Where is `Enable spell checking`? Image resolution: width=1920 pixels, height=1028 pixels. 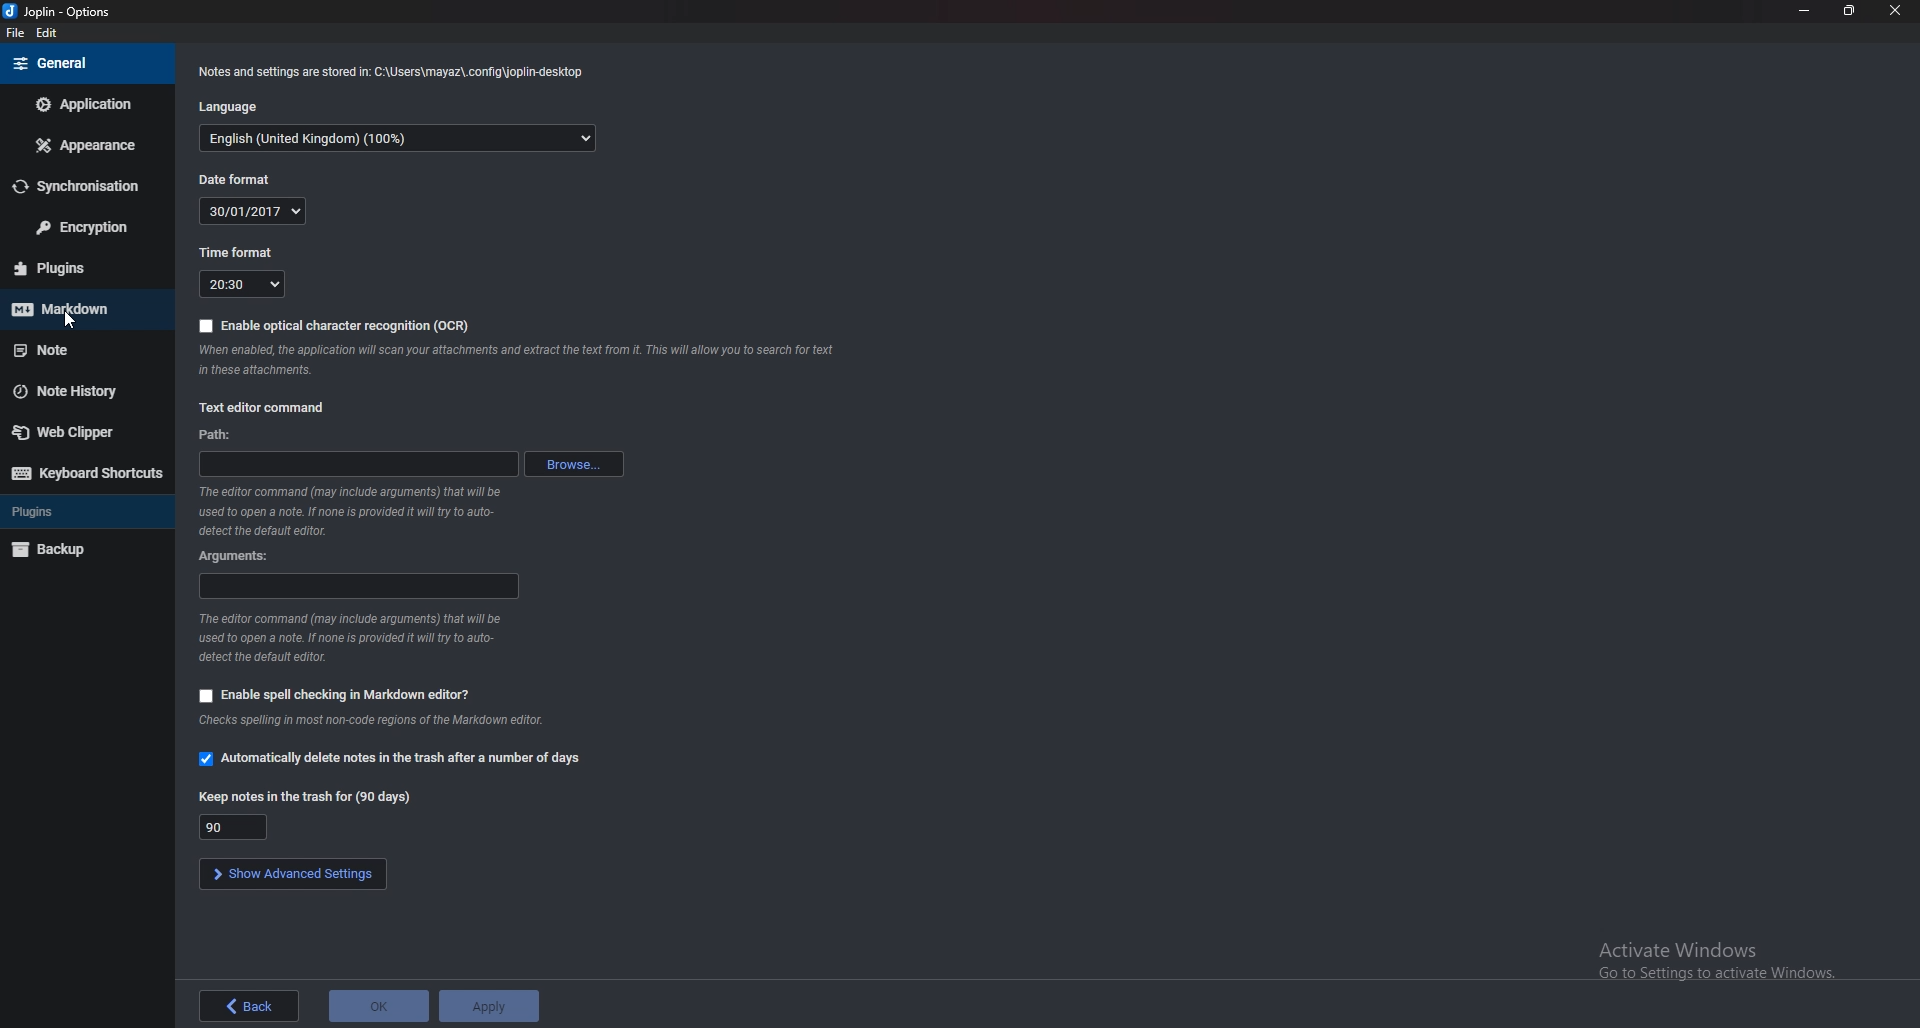
Enable spell checking is located at coordinates (337, 696).